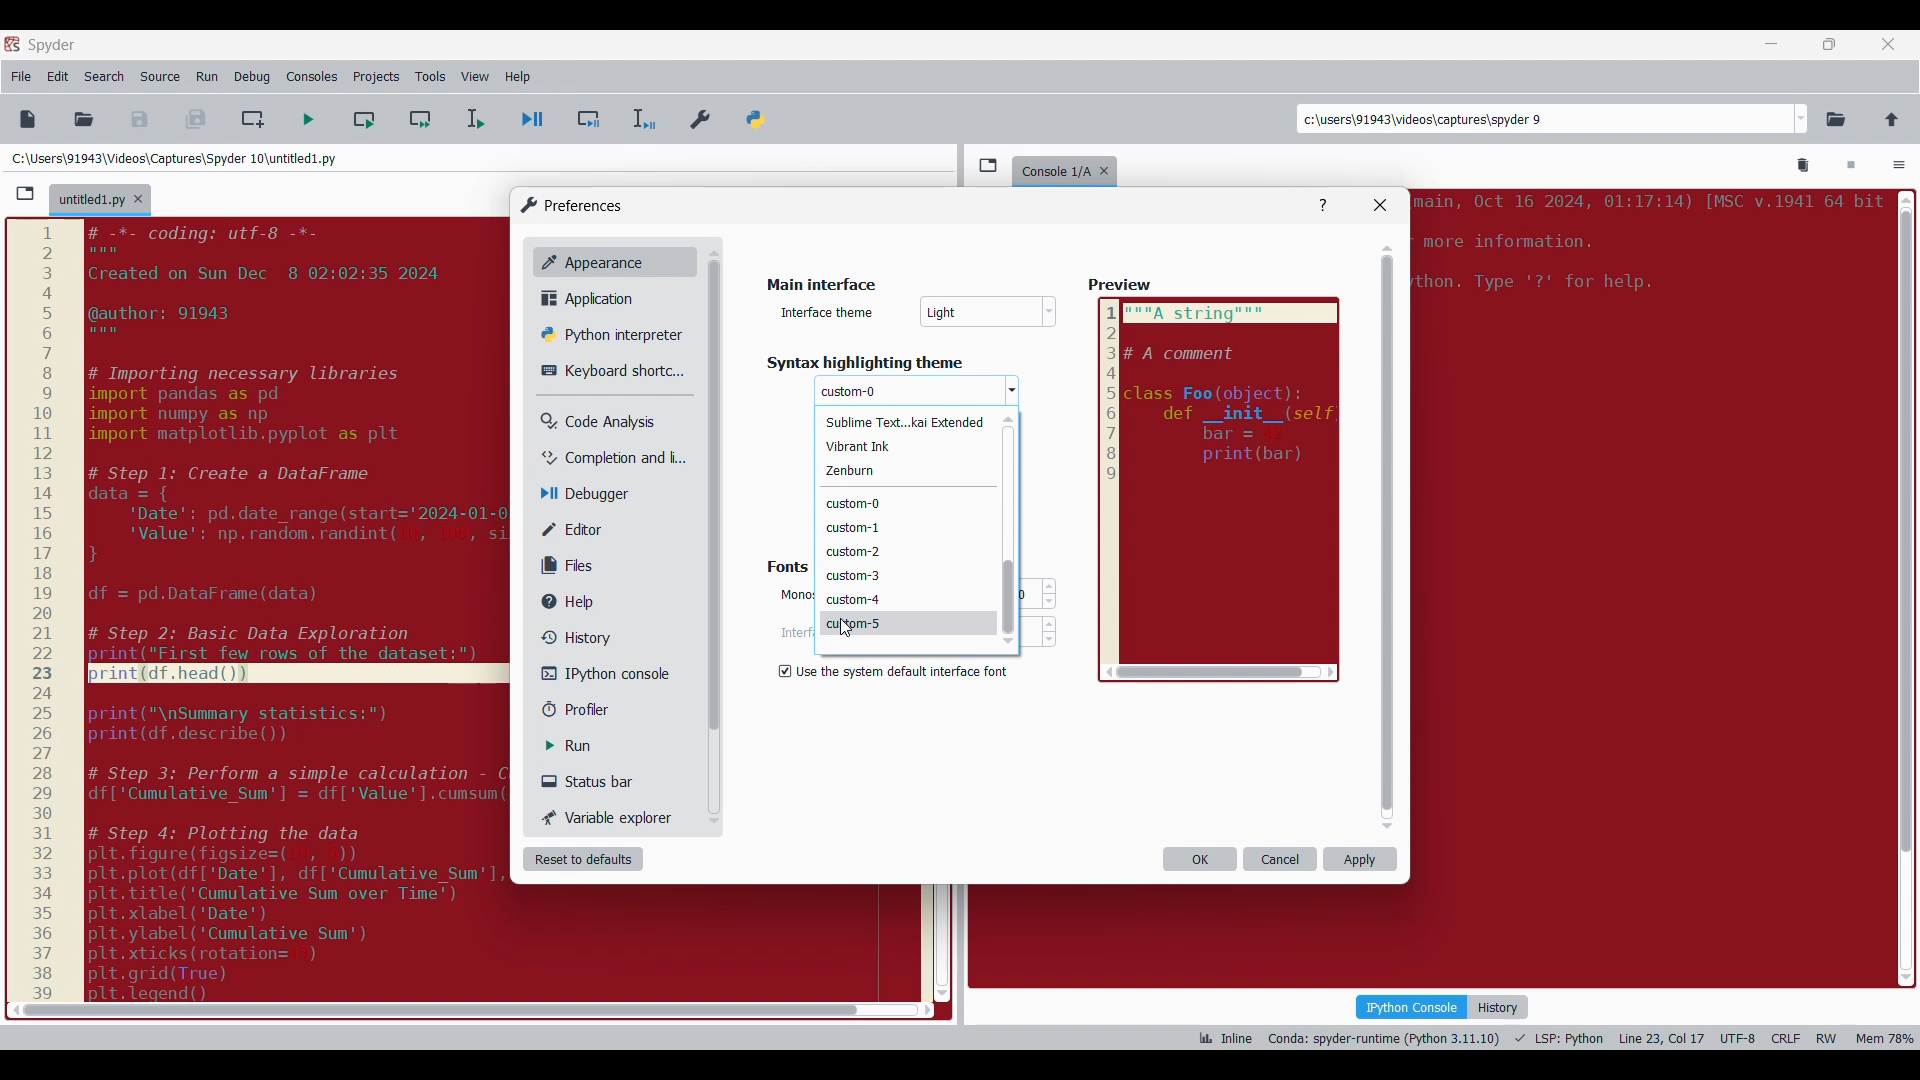 The width and height of the screenshot is (1920, 1080). What do you see at coordinates (84, 119) in the screenshot?
I see `Open` at bounding box center [84, 119].